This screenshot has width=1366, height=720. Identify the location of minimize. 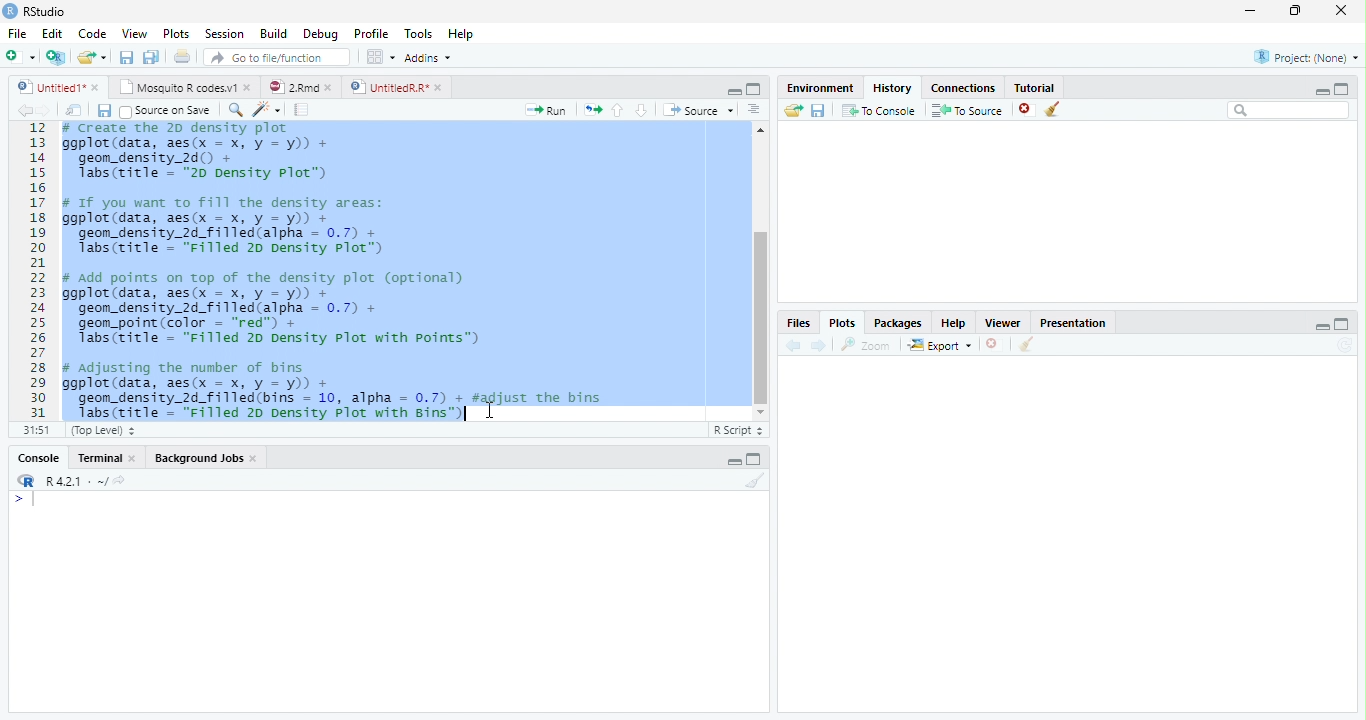
(734, 462).